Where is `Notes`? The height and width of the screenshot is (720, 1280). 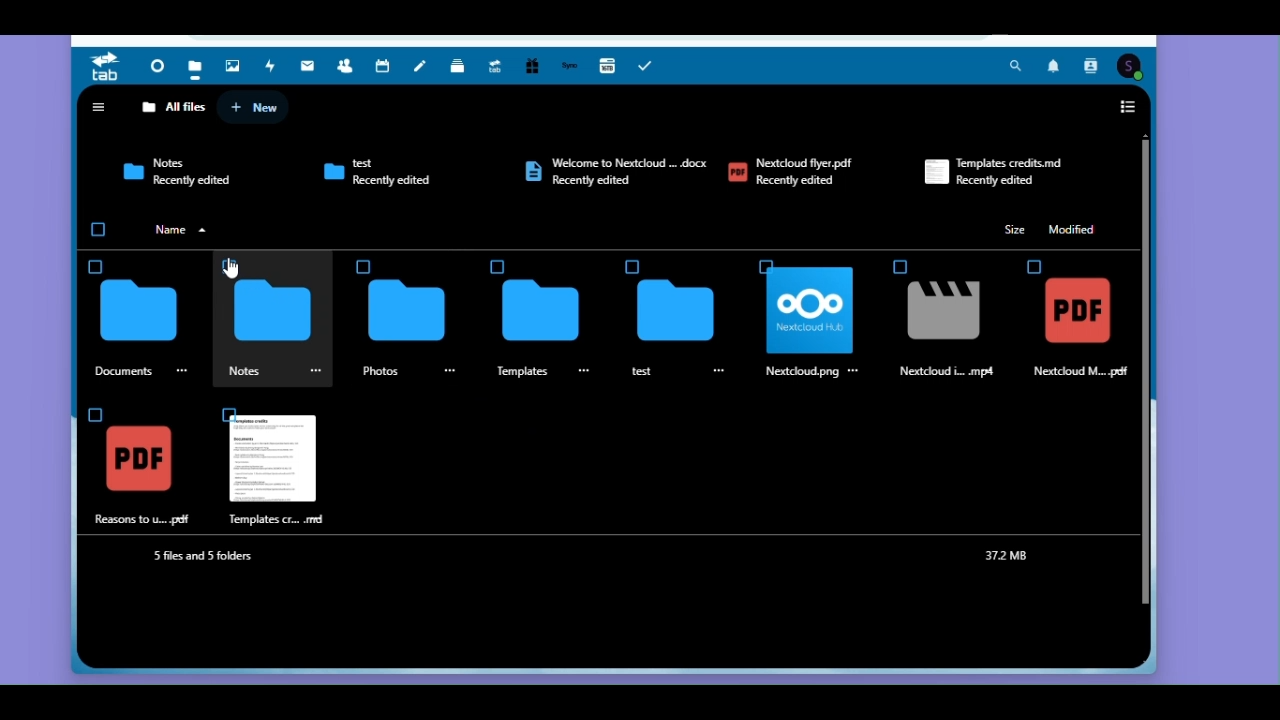
Notes is located at coordinates (168, 161).